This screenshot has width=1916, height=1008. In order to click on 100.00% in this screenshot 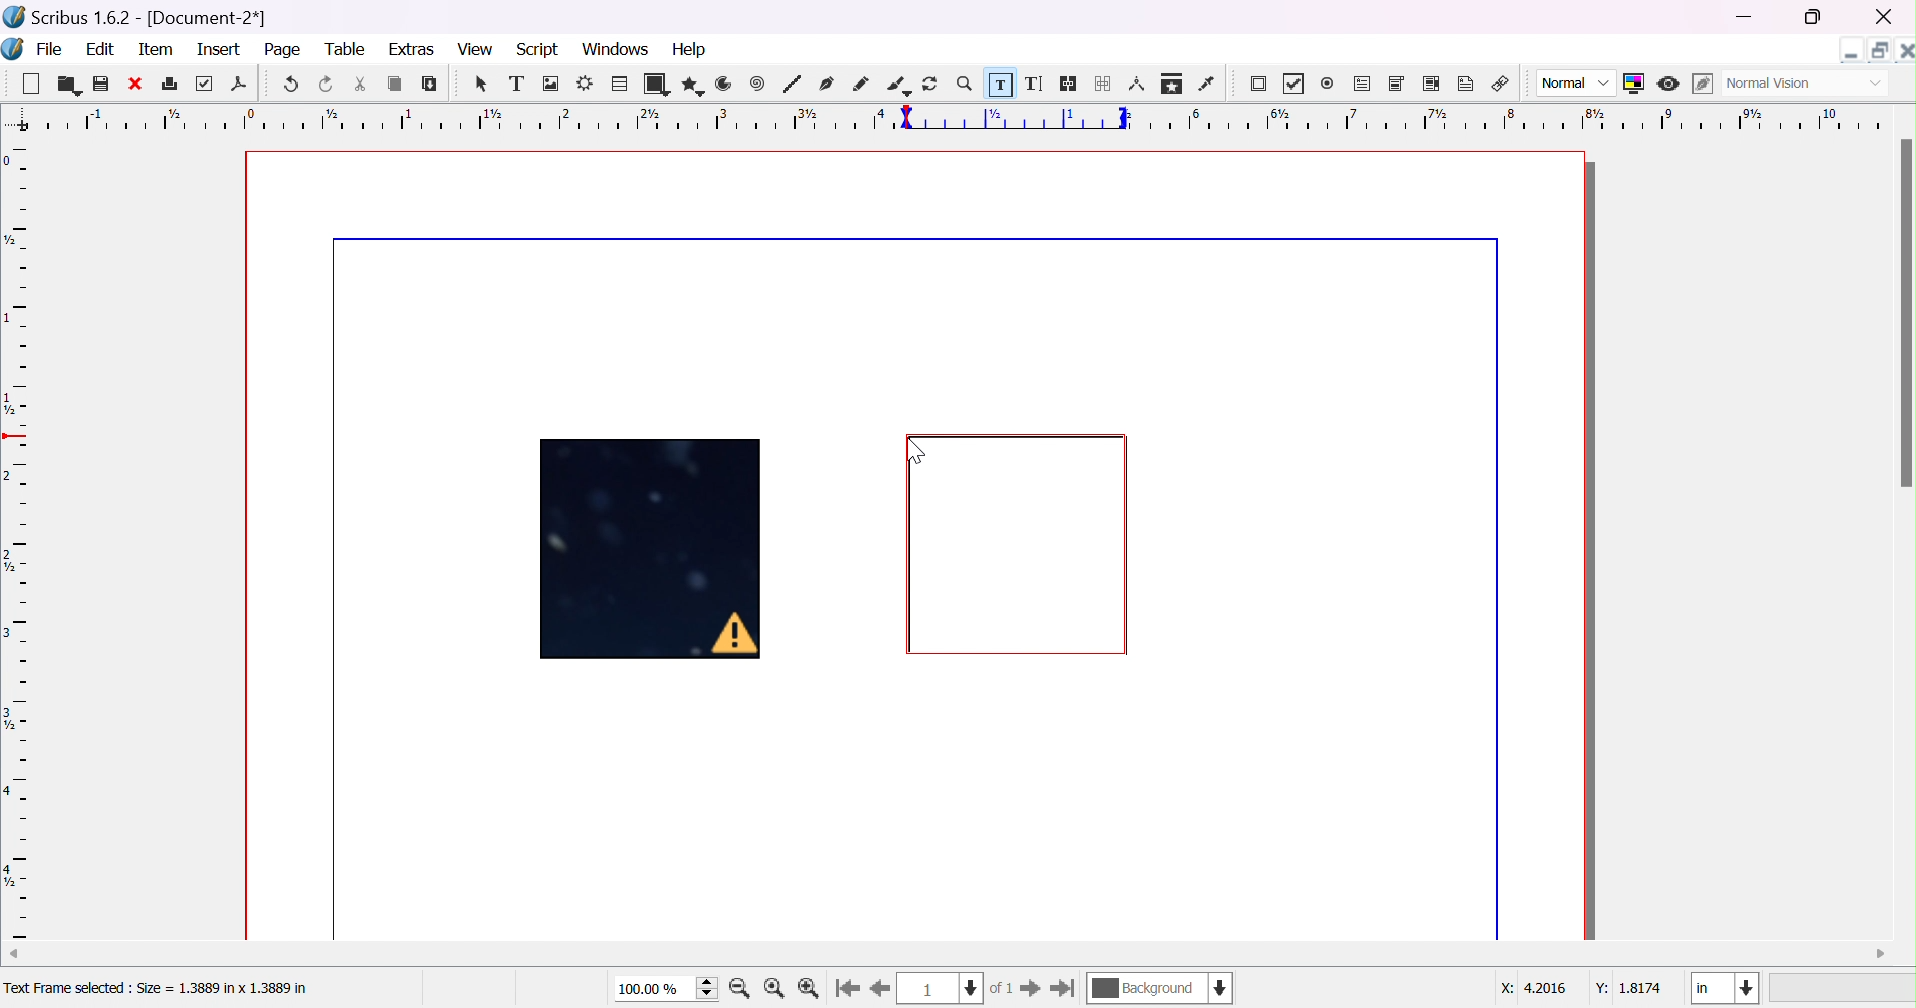, I will do `click(668, 989)`.